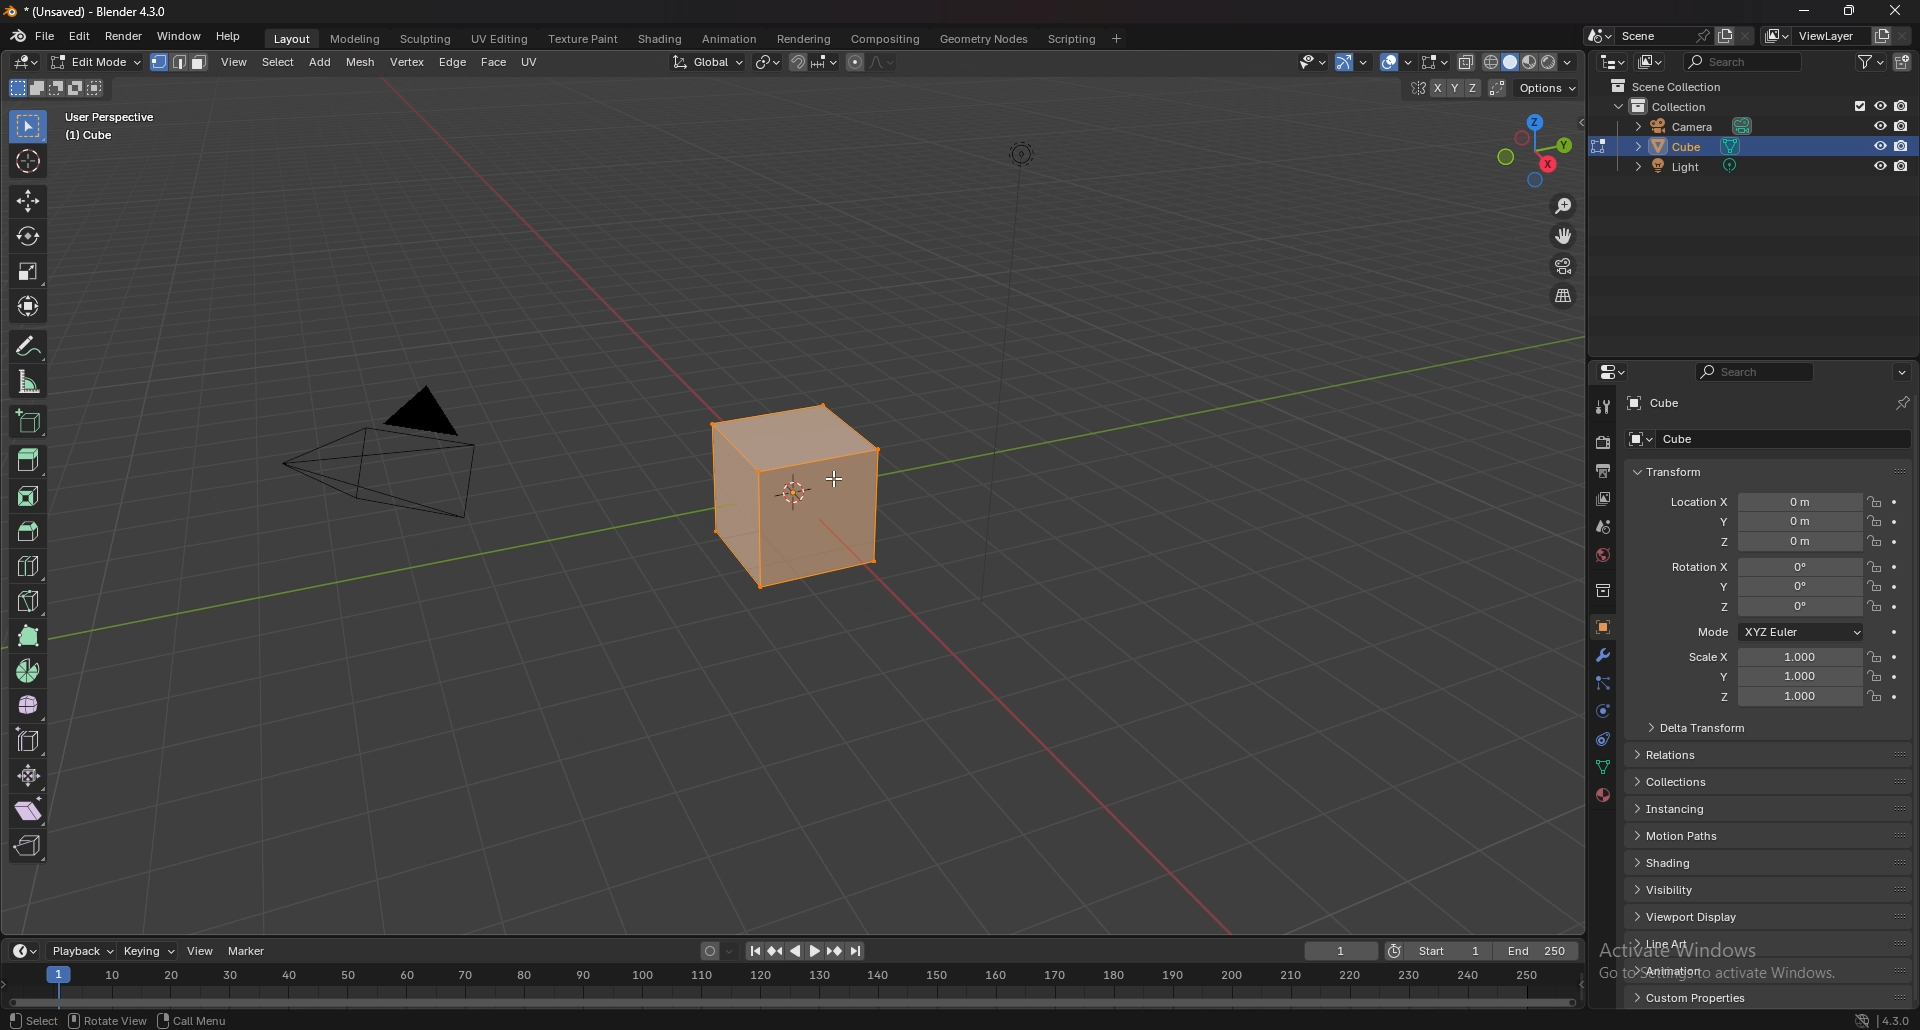  Describe the element at coordinates (1693, 145) in the screenshot. I see `cube` at that location.